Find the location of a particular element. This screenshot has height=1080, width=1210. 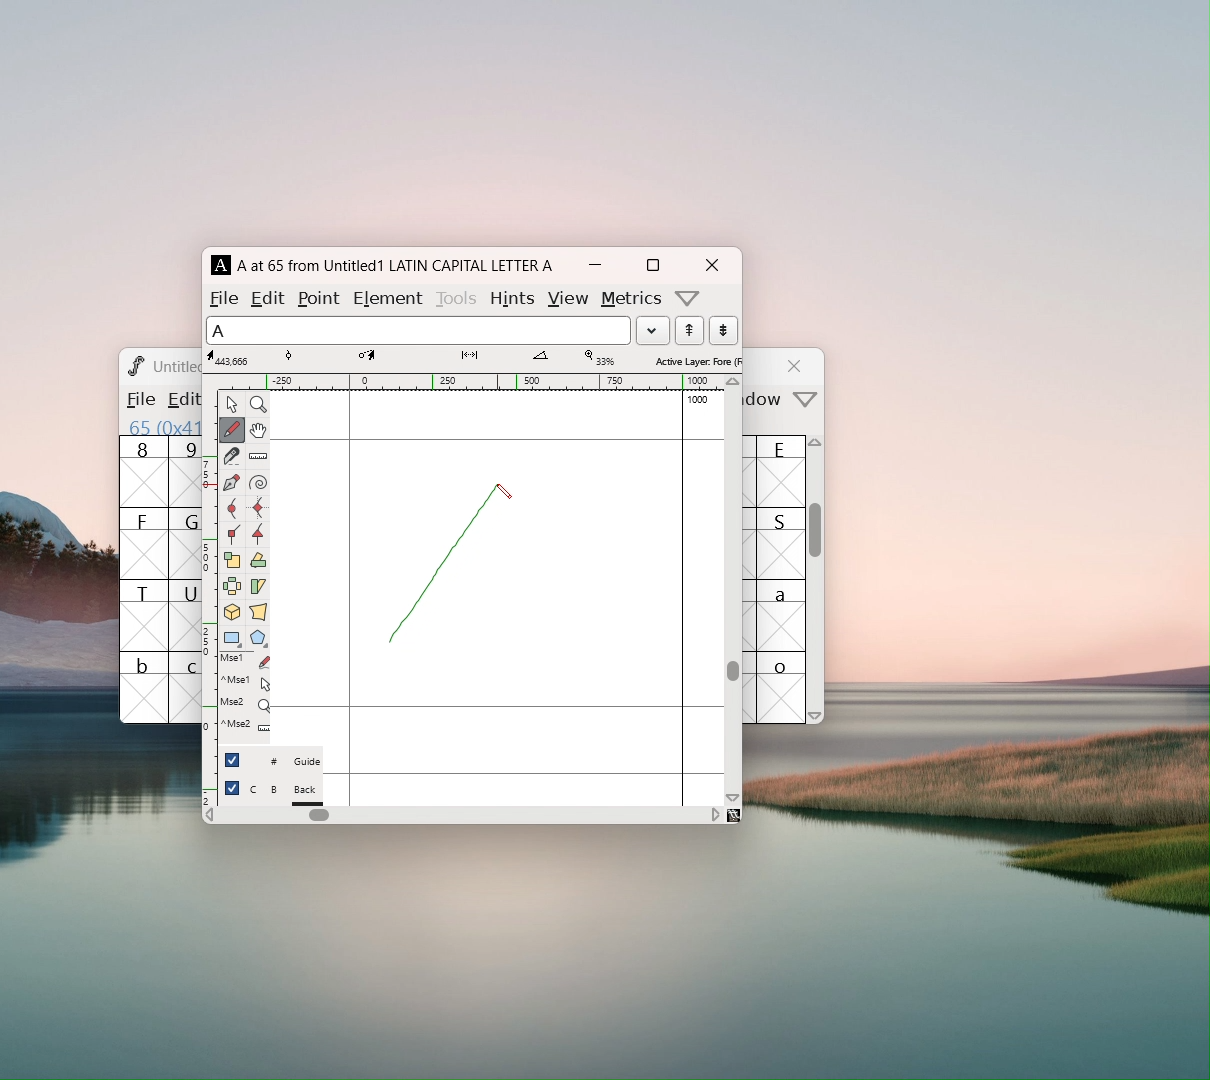

skew selection is located at coordinates (257, 588).